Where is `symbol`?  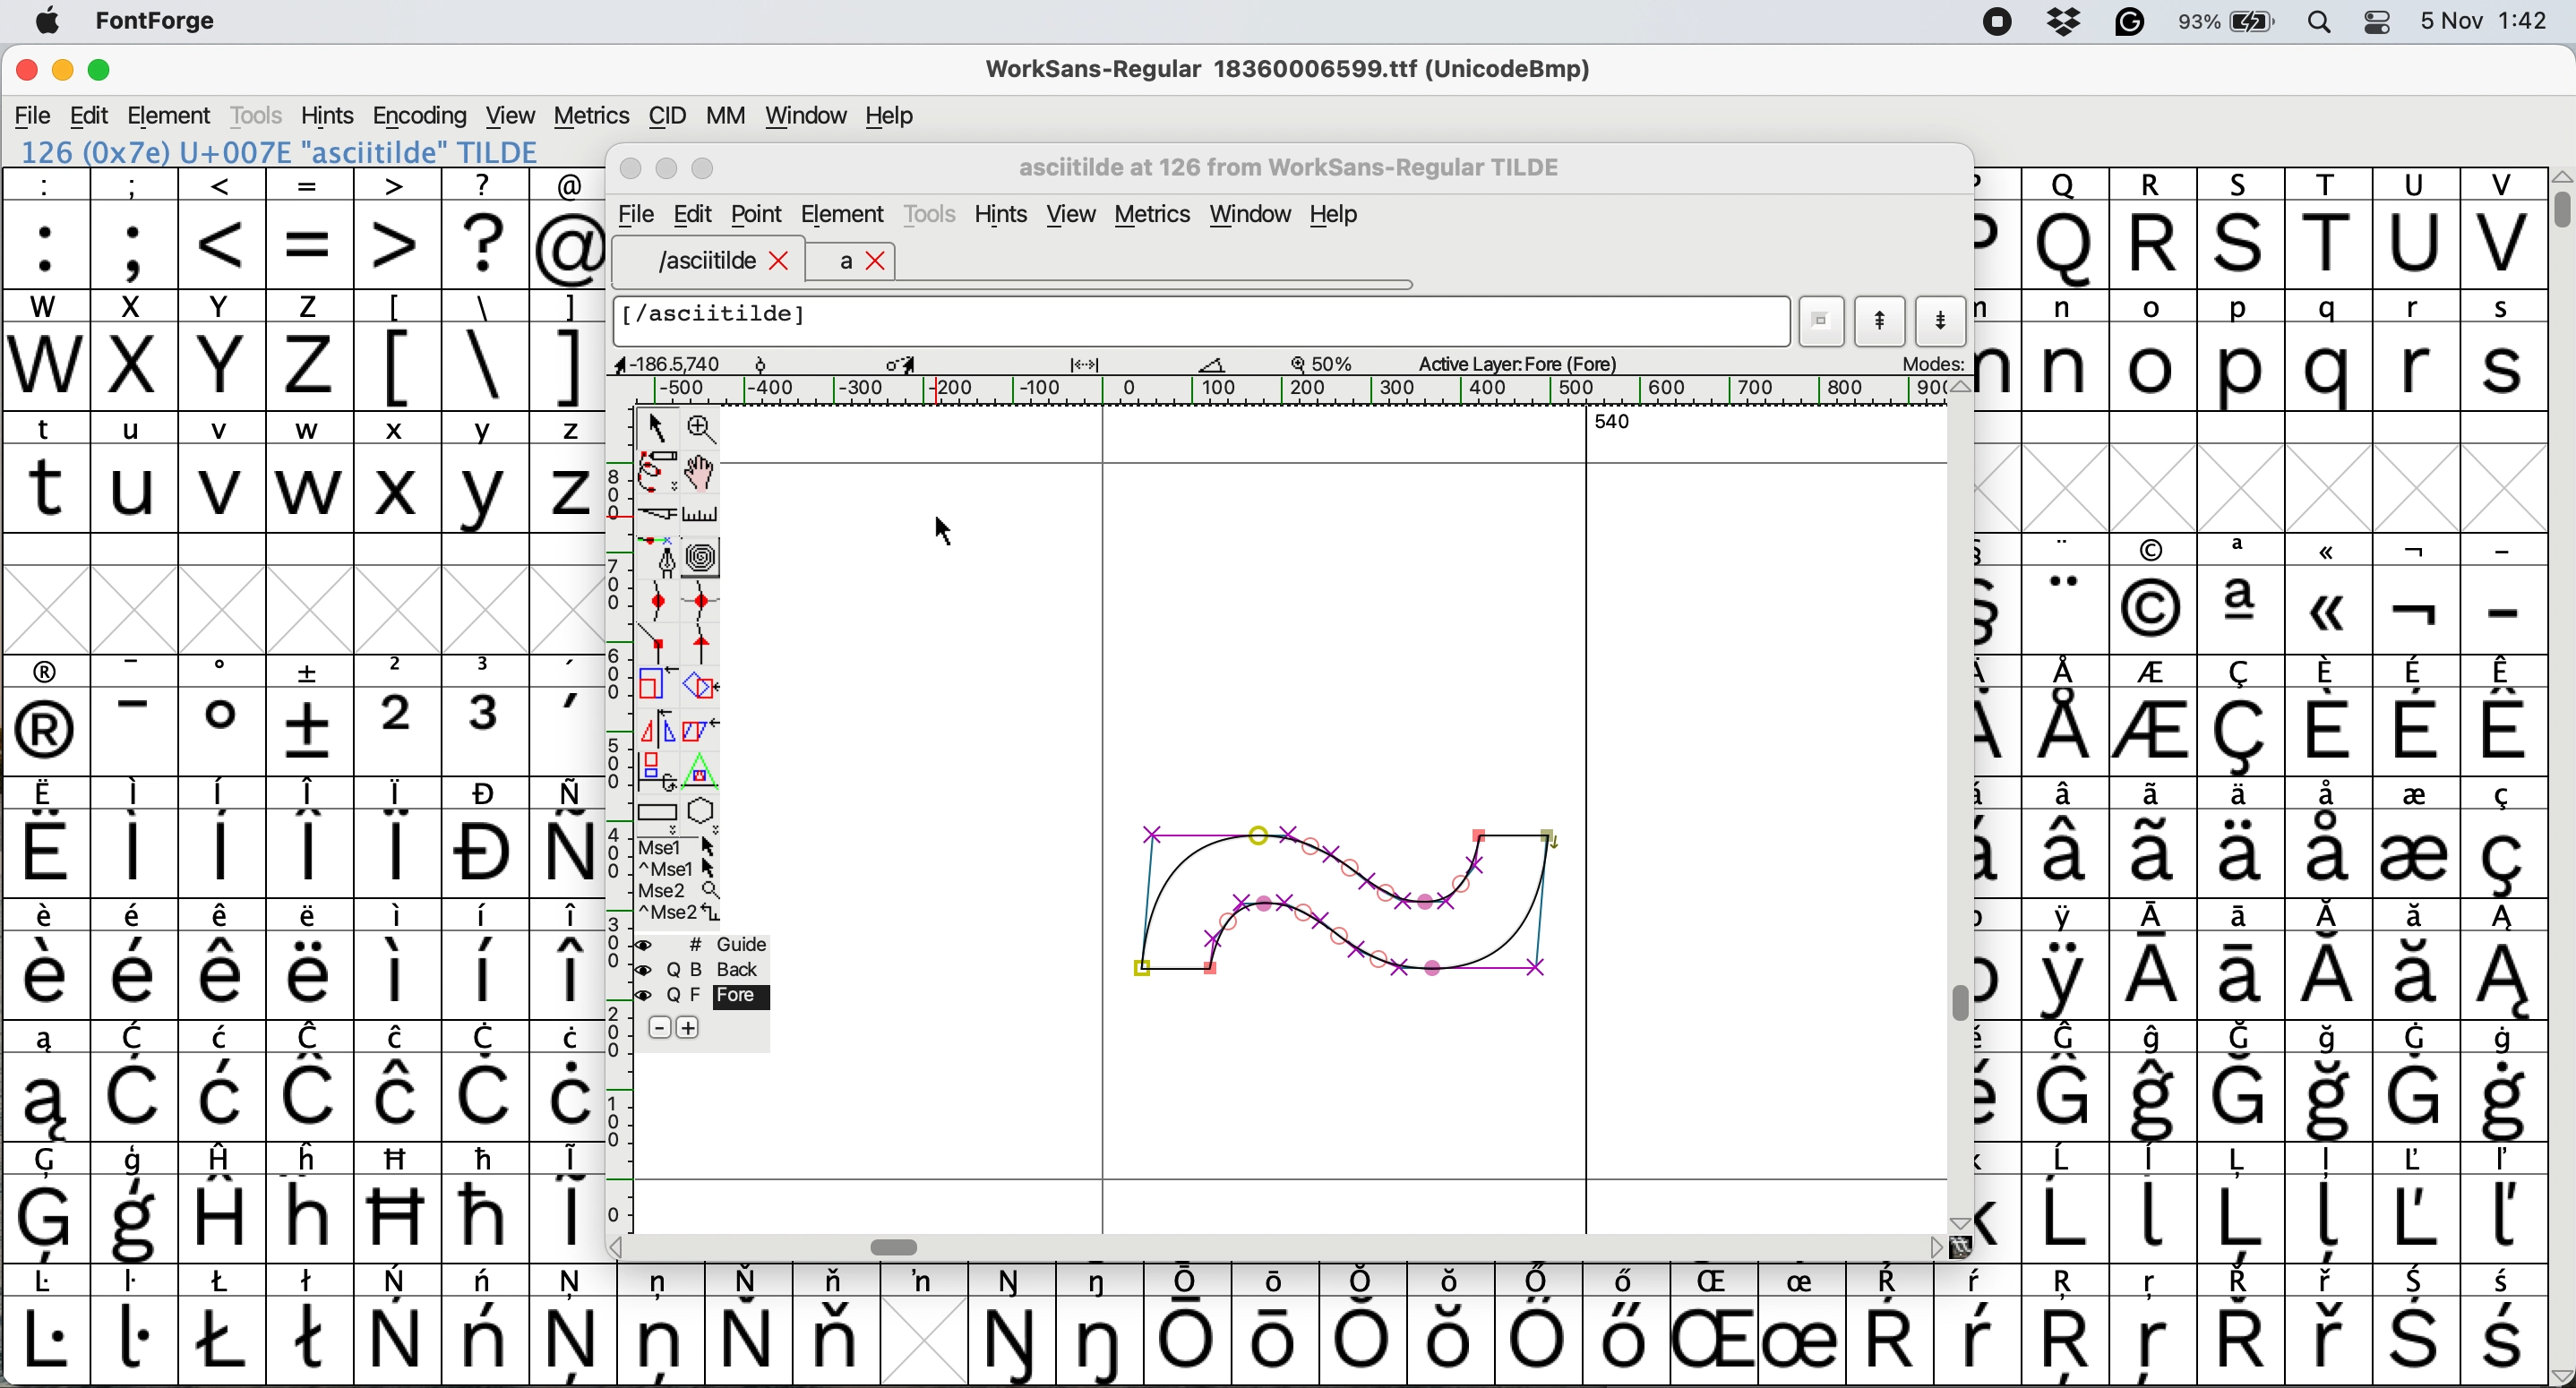 symbol is located at coordinates (2331, 1326).